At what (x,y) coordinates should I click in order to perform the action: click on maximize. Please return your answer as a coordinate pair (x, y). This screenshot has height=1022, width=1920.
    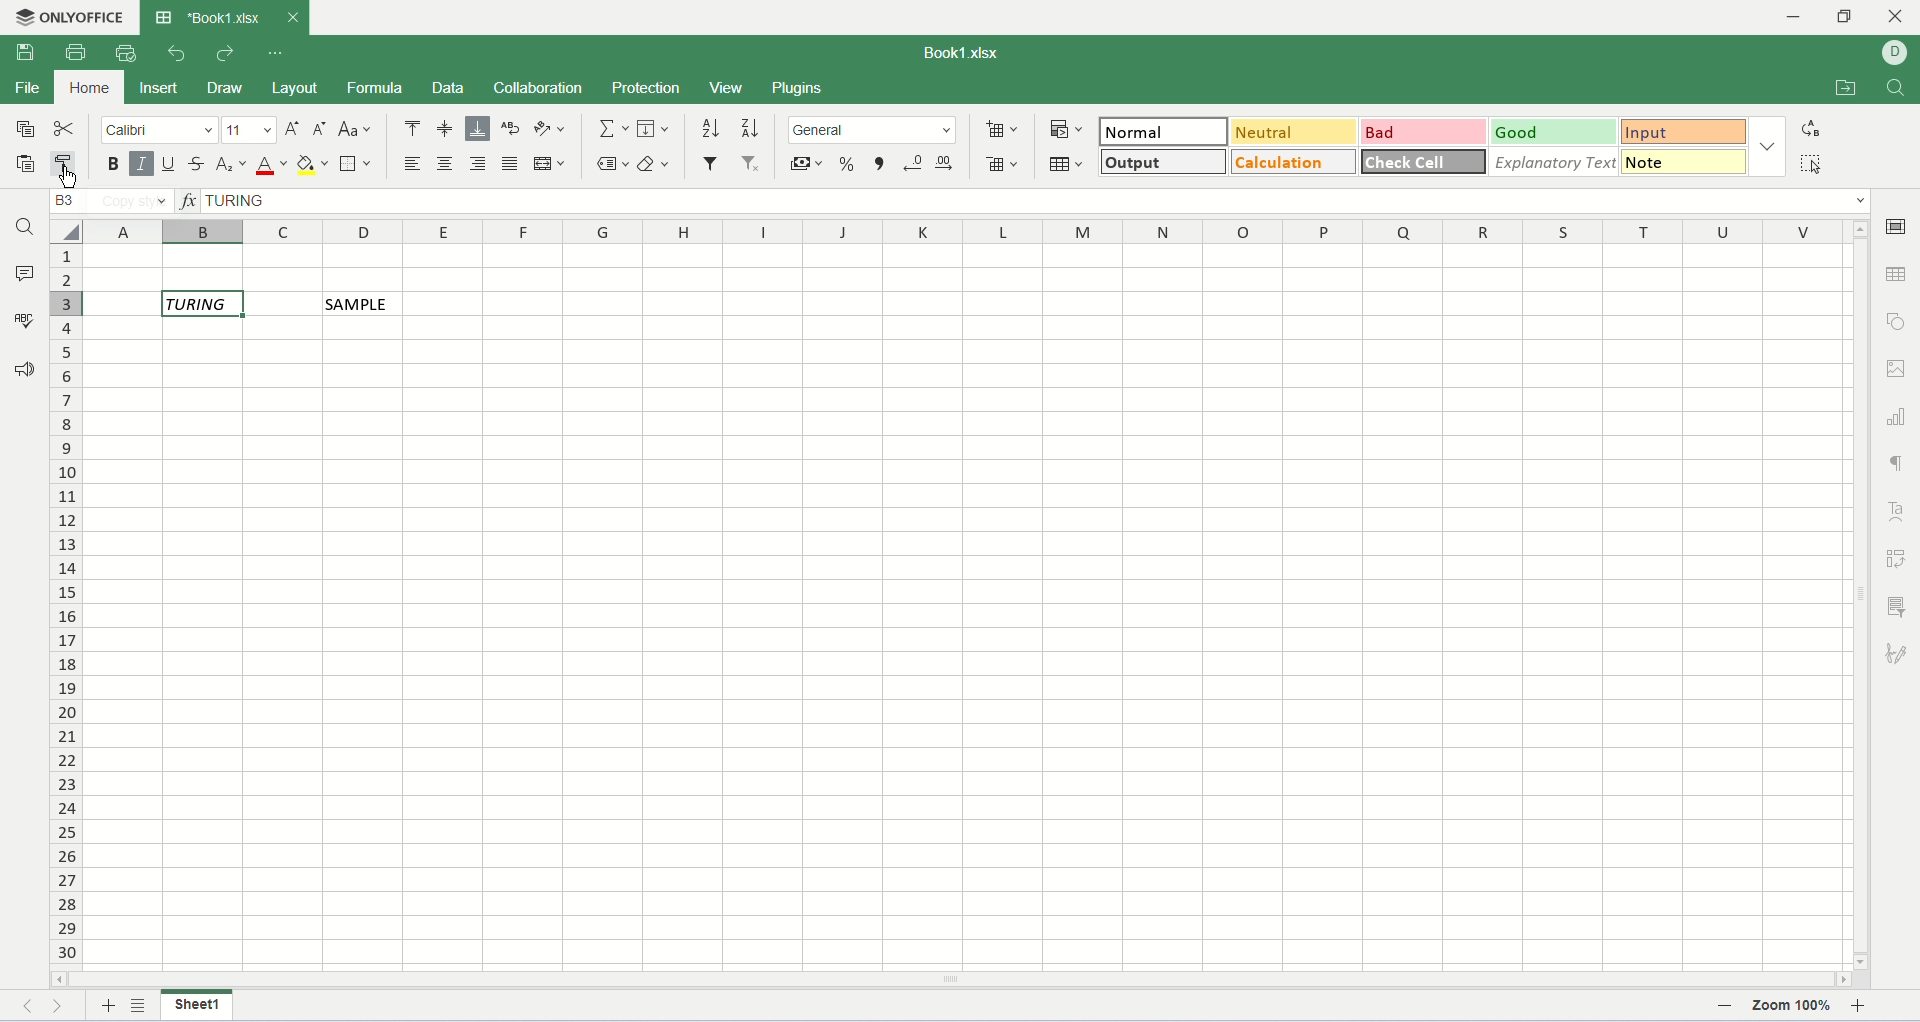
    Looking at the image, I should click on (1850, 19).